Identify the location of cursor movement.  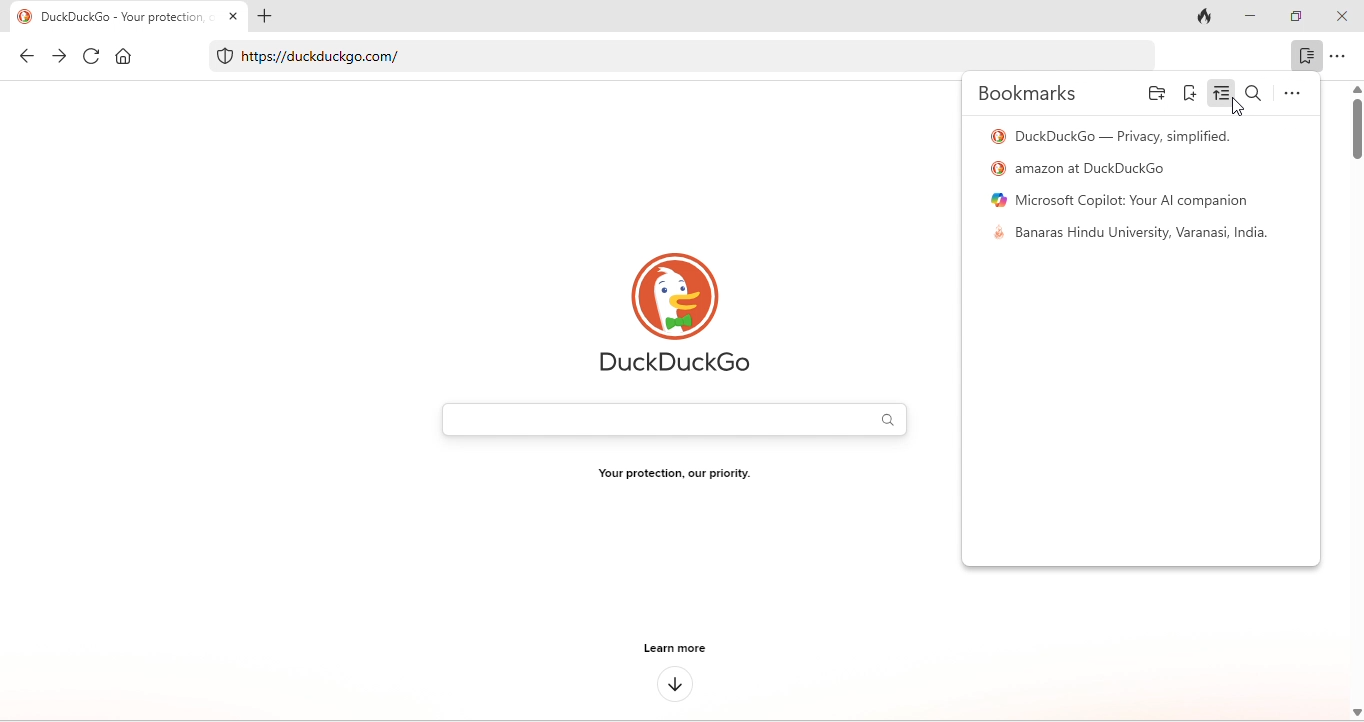
(1239, 109).